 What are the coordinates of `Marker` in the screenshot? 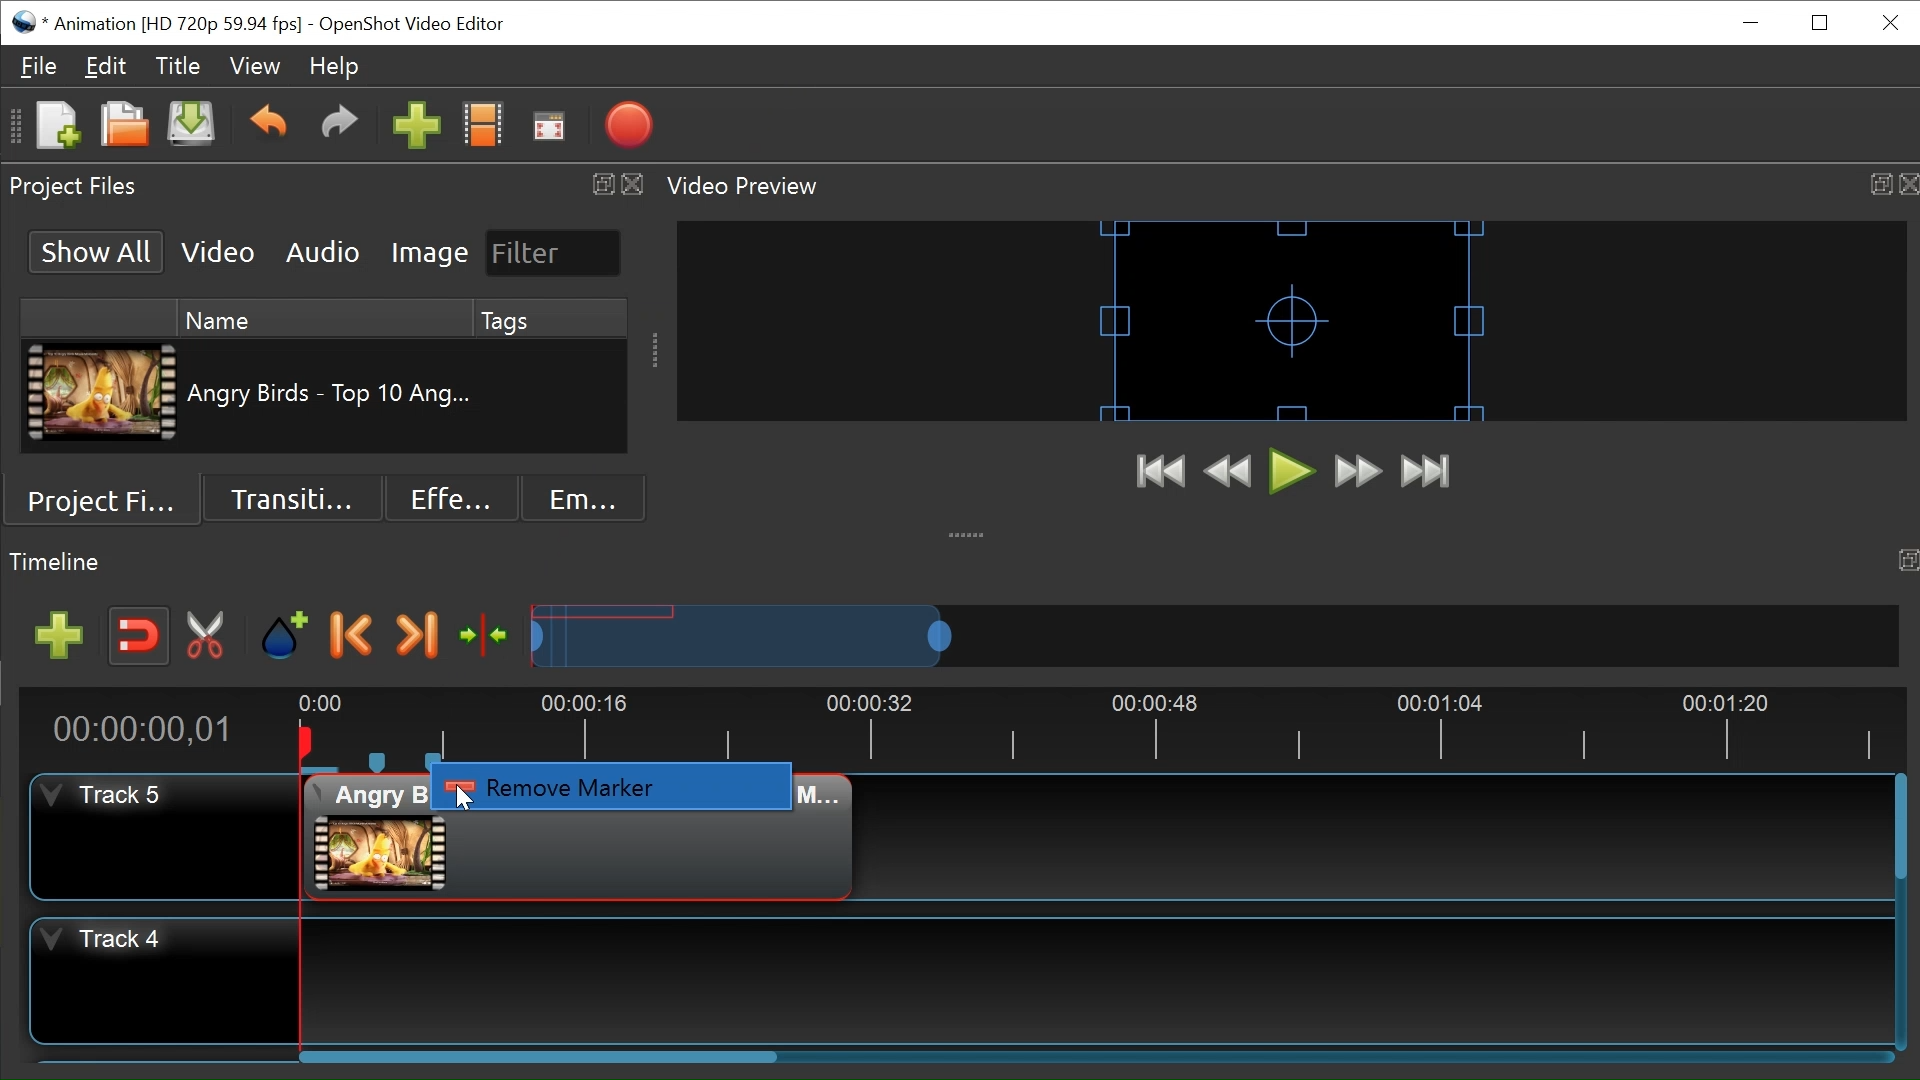 It's located at (379, 761).